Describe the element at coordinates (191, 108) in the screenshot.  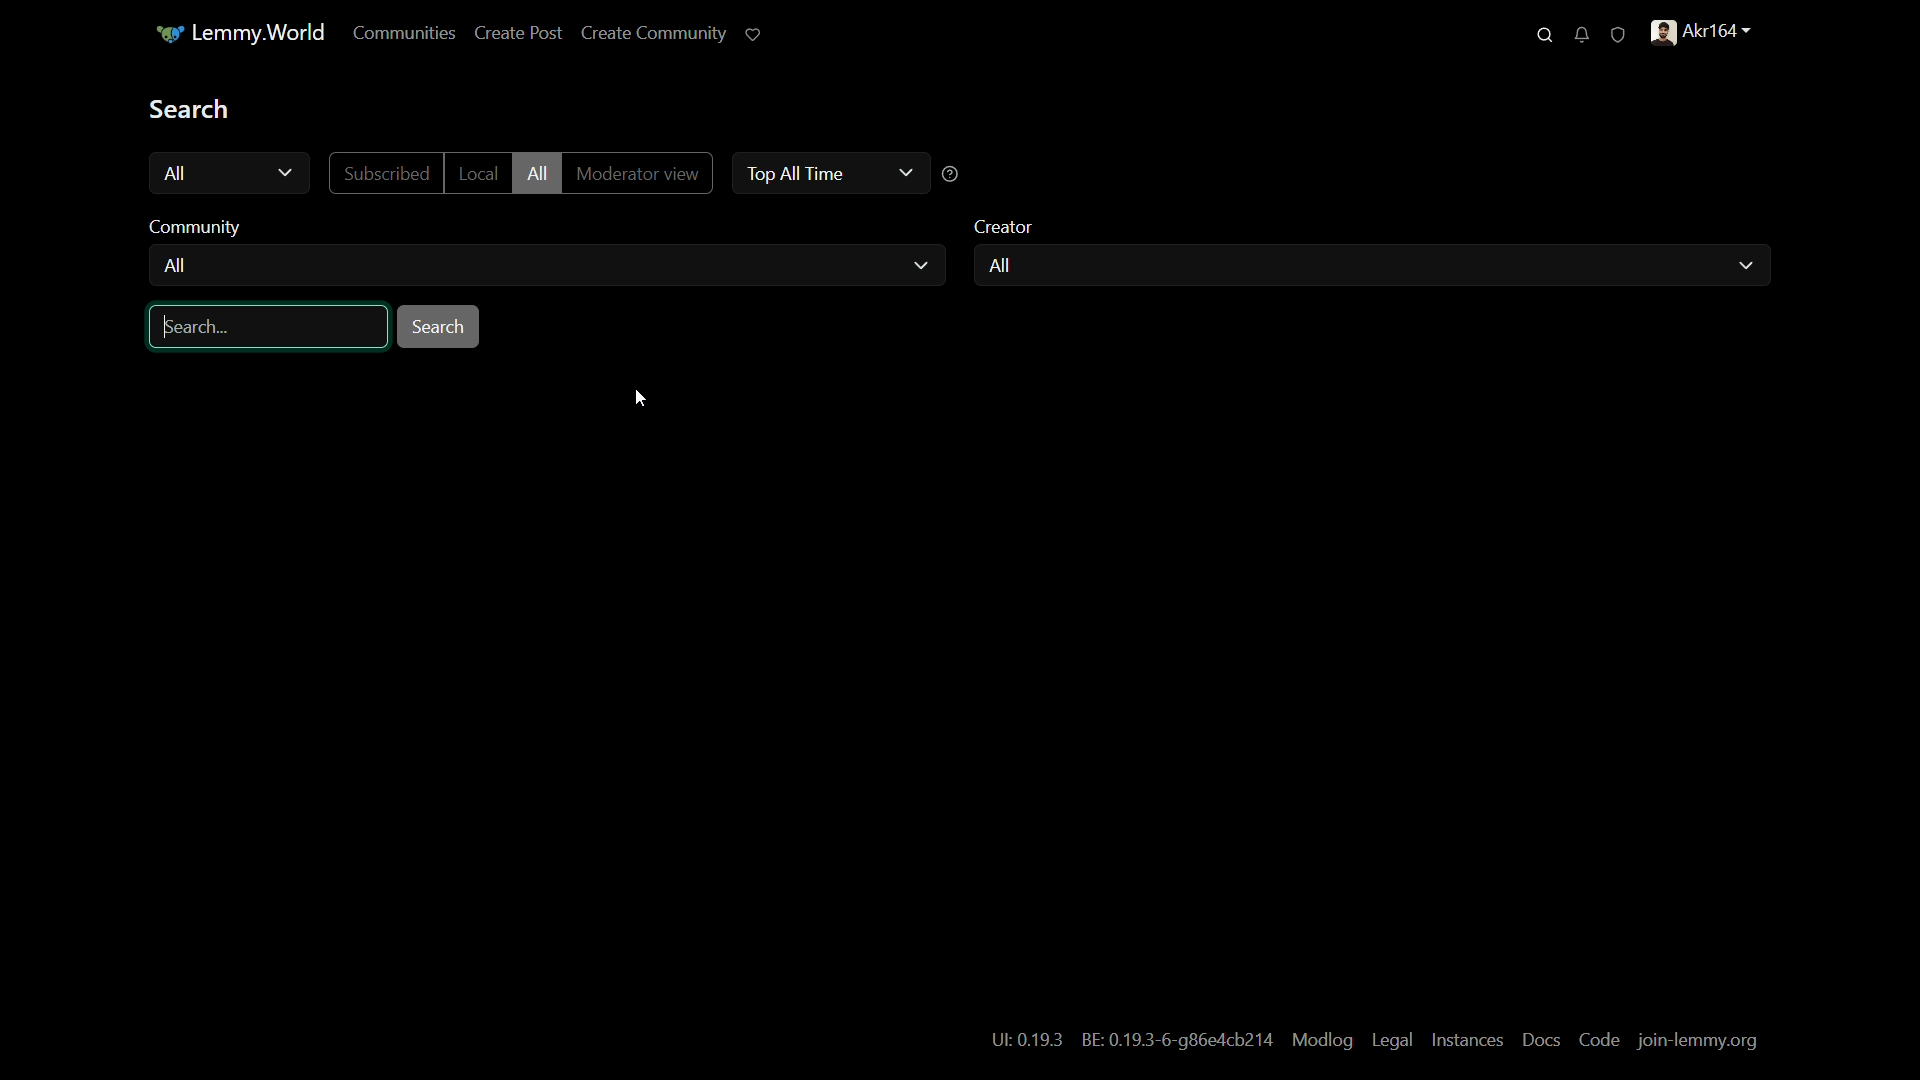
I see `search` at that location.